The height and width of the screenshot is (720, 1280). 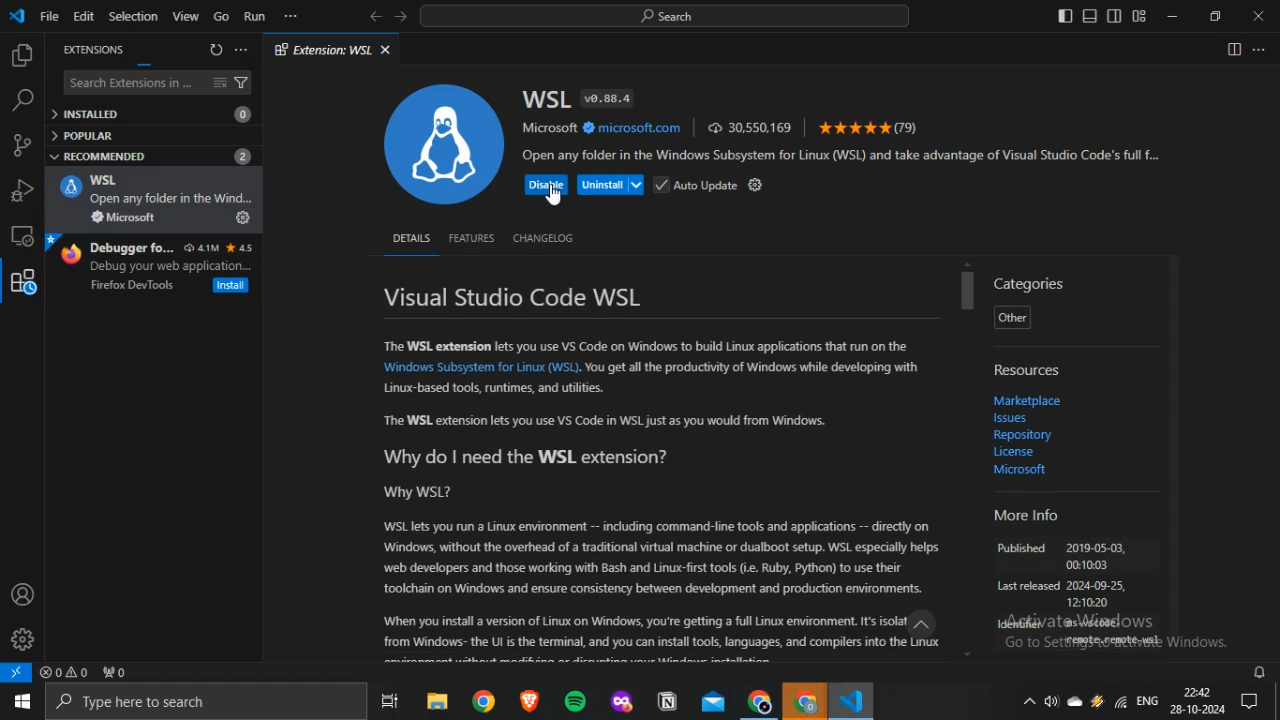 I want to click on View, so click(x=185, y=16).